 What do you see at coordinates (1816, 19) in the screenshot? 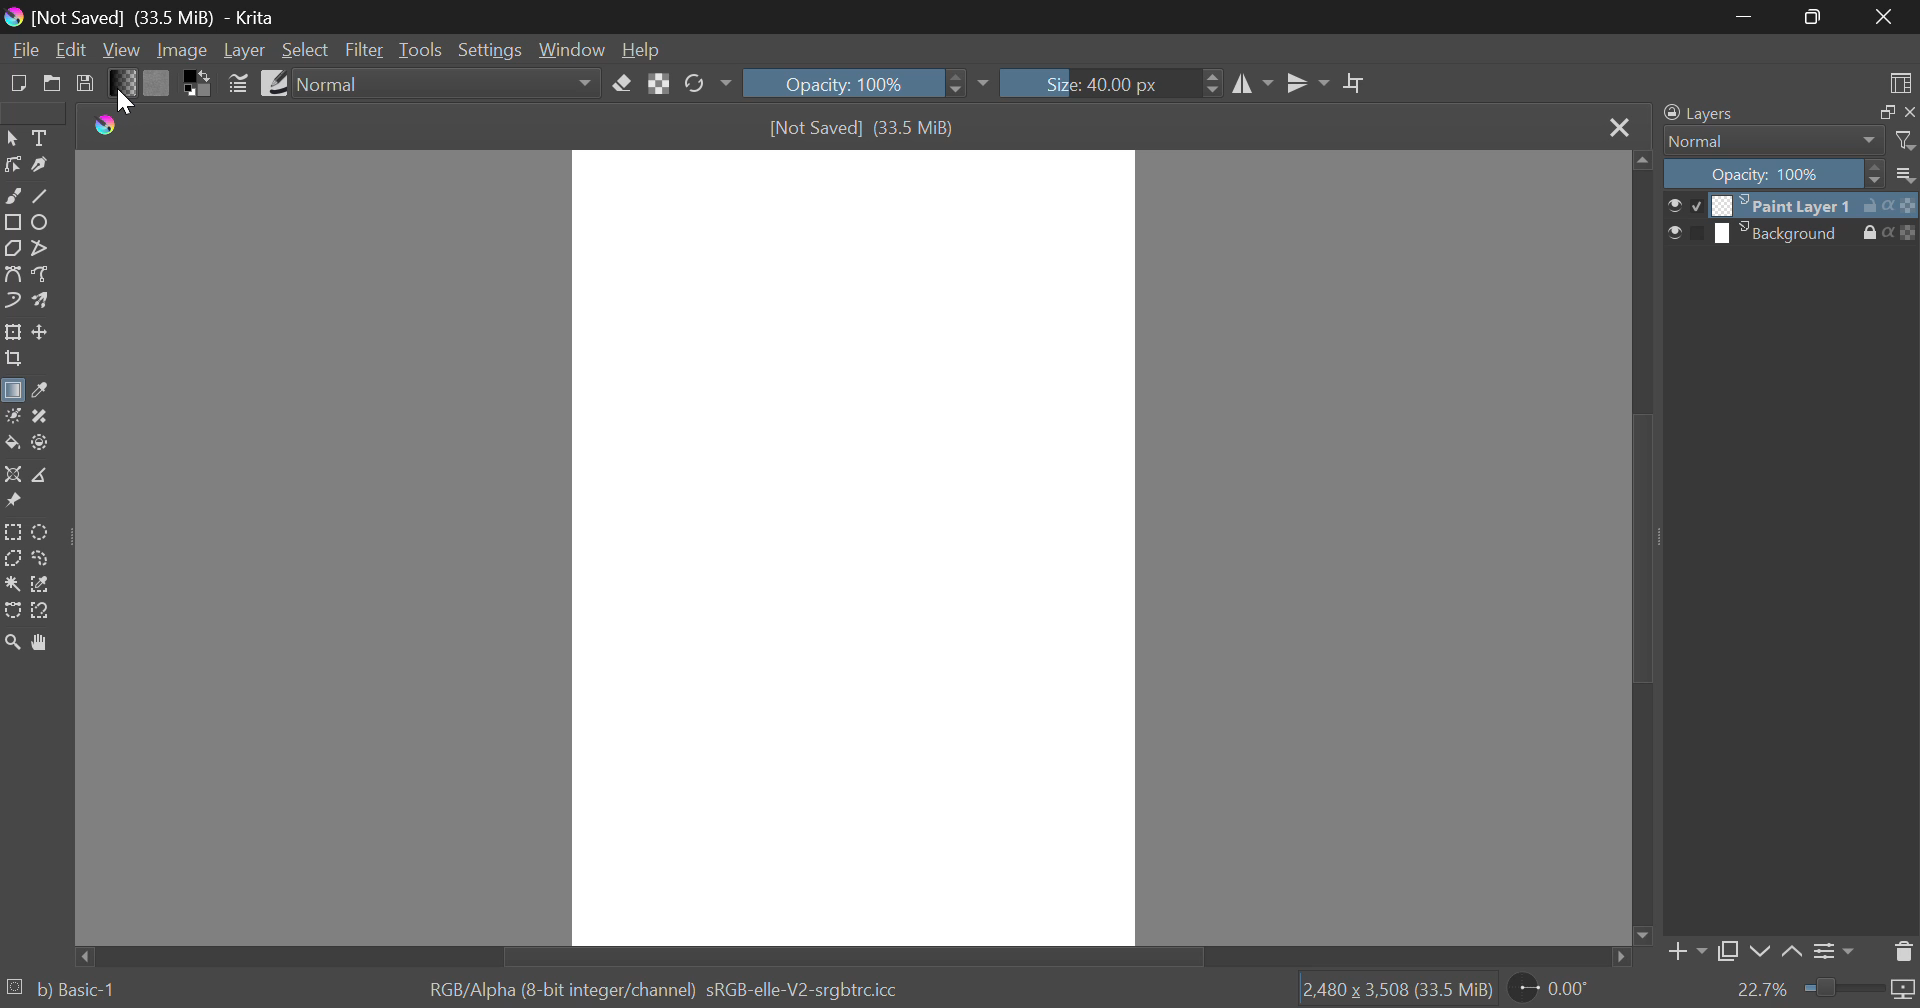
I see `Minimize` at bounding box center [1816, 19].